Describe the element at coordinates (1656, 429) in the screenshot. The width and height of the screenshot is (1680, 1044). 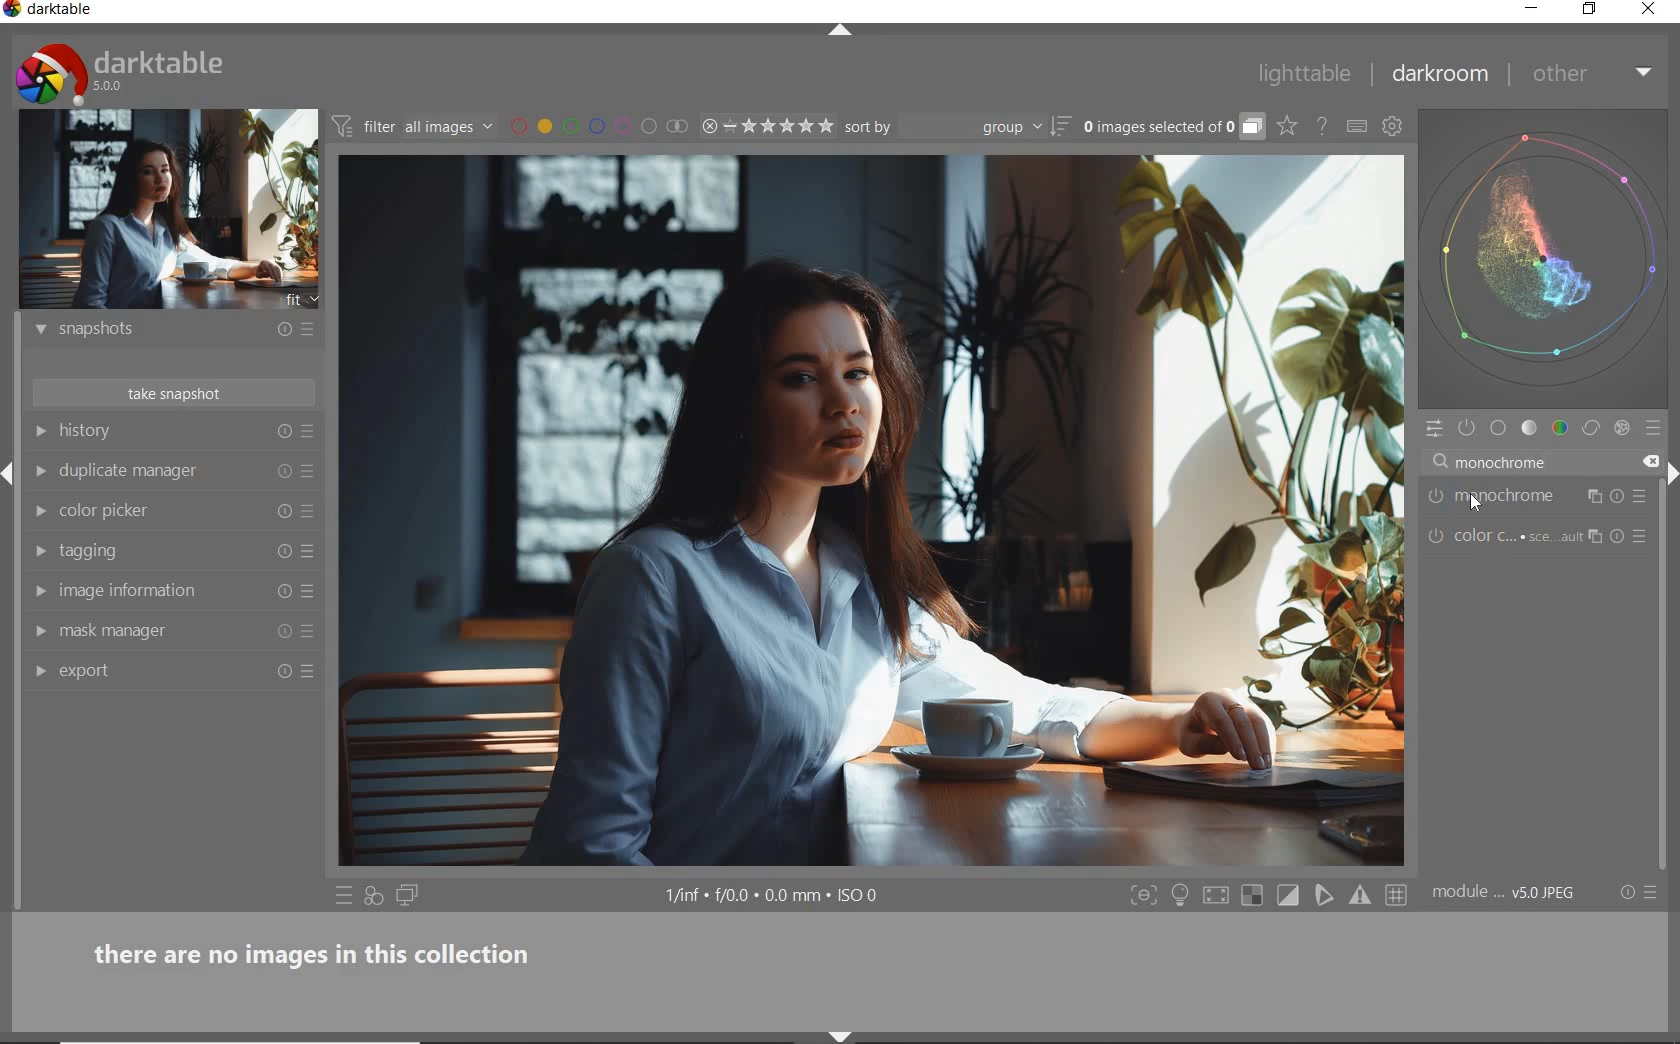
I see `presets` at that location.